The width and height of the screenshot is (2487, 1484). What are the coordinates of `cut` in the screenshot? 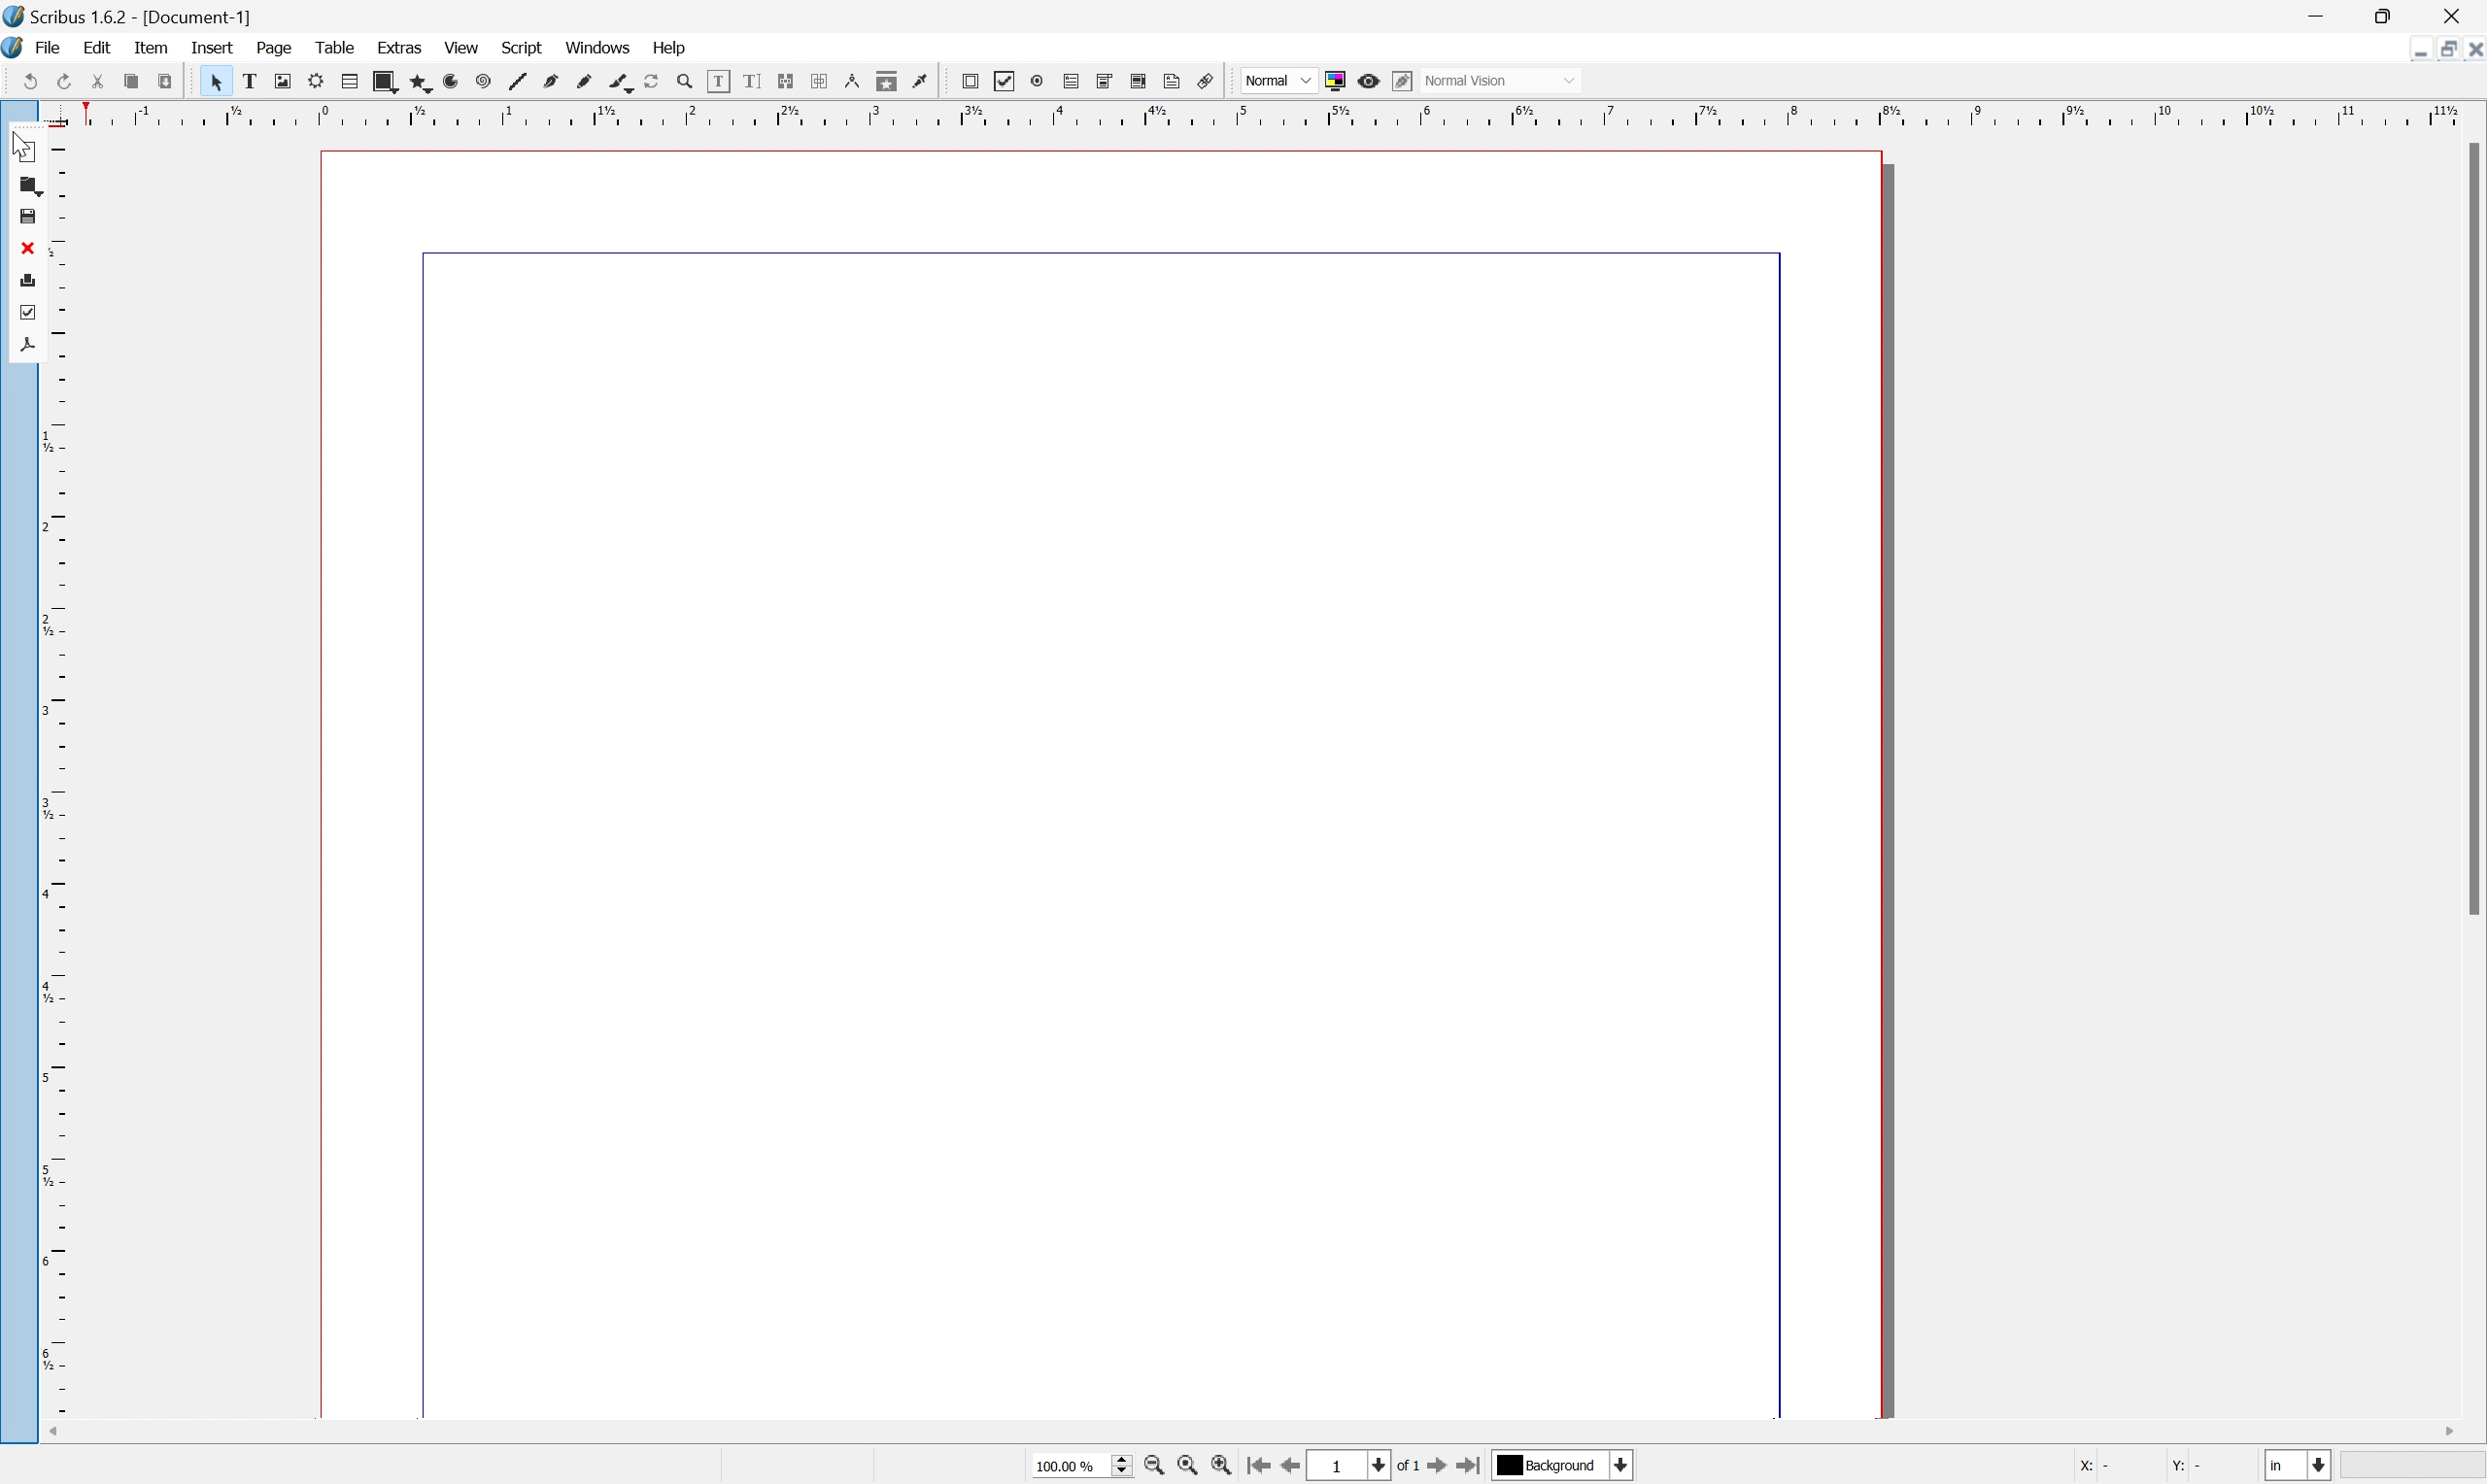 It's located at (351, 81).